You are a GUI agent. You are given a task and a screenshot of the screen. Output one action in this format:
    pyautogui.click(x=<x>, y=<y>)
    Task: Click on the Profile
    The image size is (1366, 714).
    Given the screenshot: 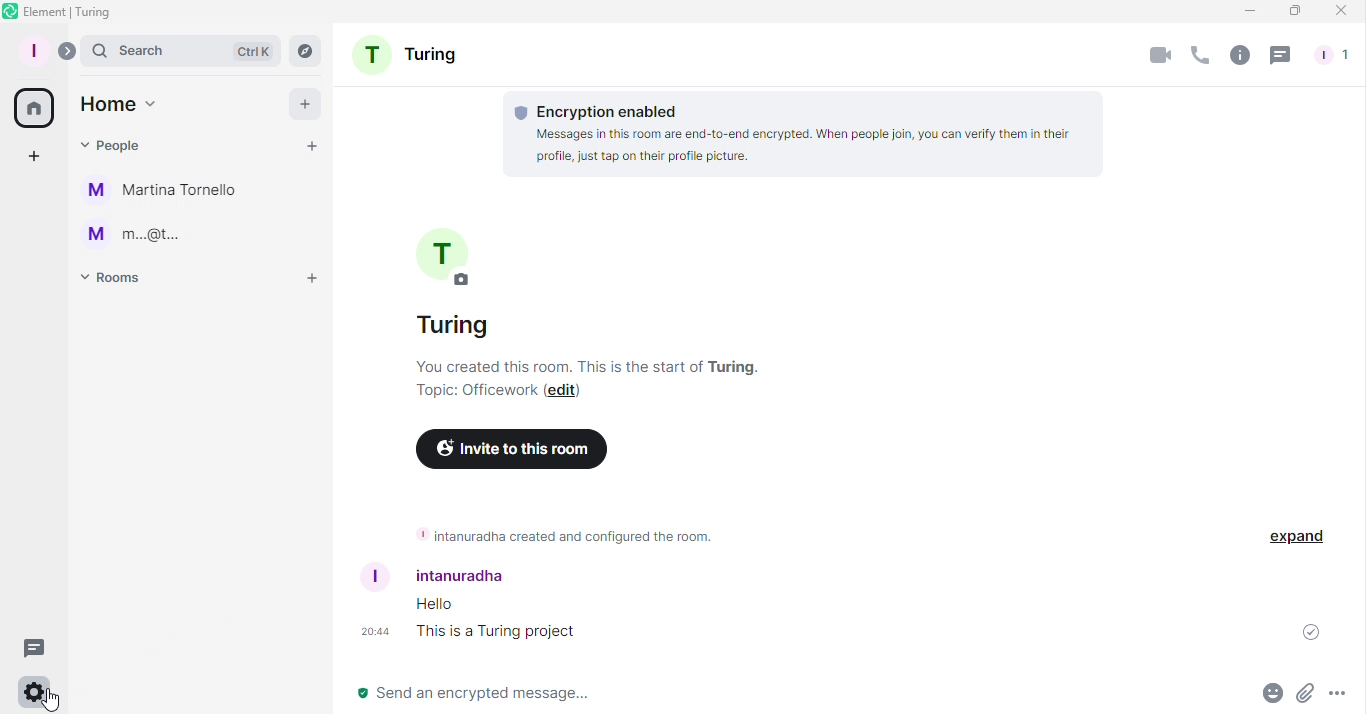 What is the action you would take?
    pyautogui.click(x=35, y=50)
    